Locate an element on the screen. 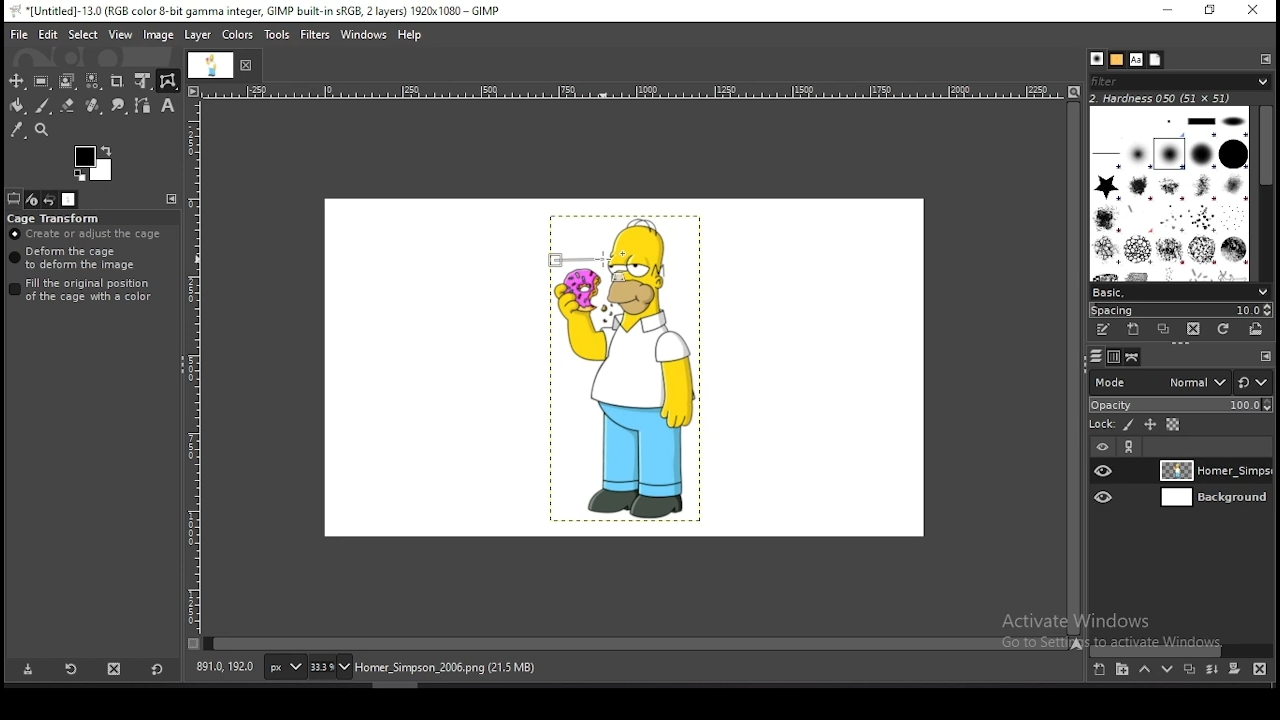 The height and width of the screenshot is (720, 1280). select by color tool is located at coordinates (93, 81).